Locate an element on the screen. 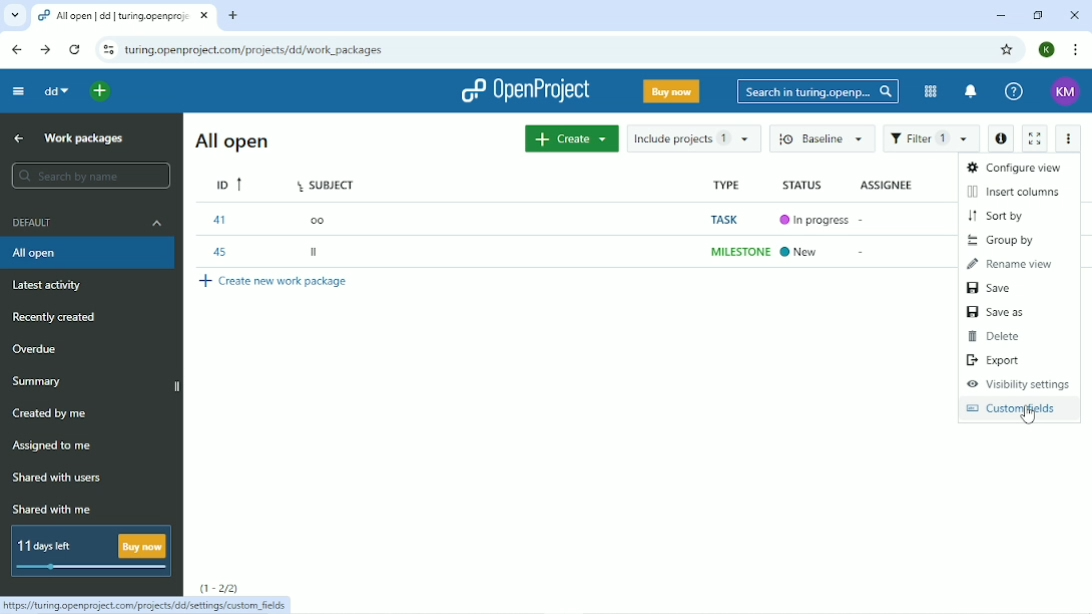 This screenshot has height=614, width=1092. Up is located at coordinates (18, 139).